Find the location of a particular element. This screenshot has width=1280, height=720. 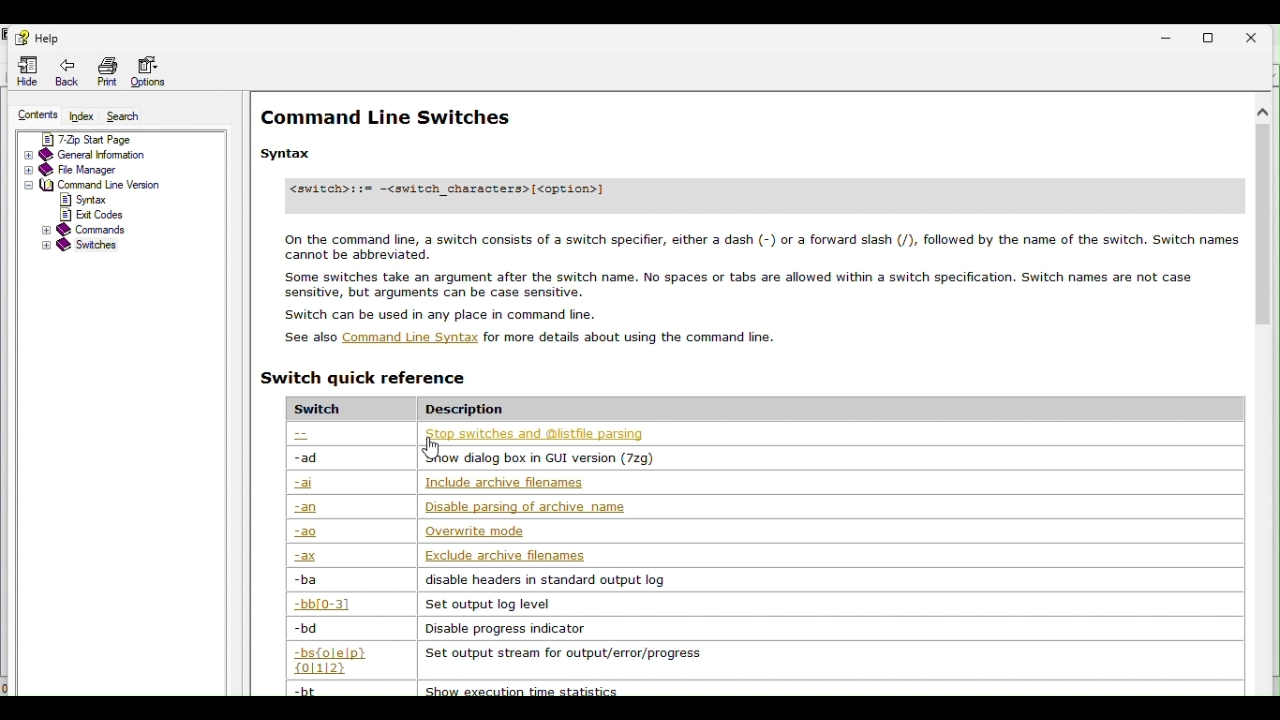

Close is located at coordinates (1263, 37).